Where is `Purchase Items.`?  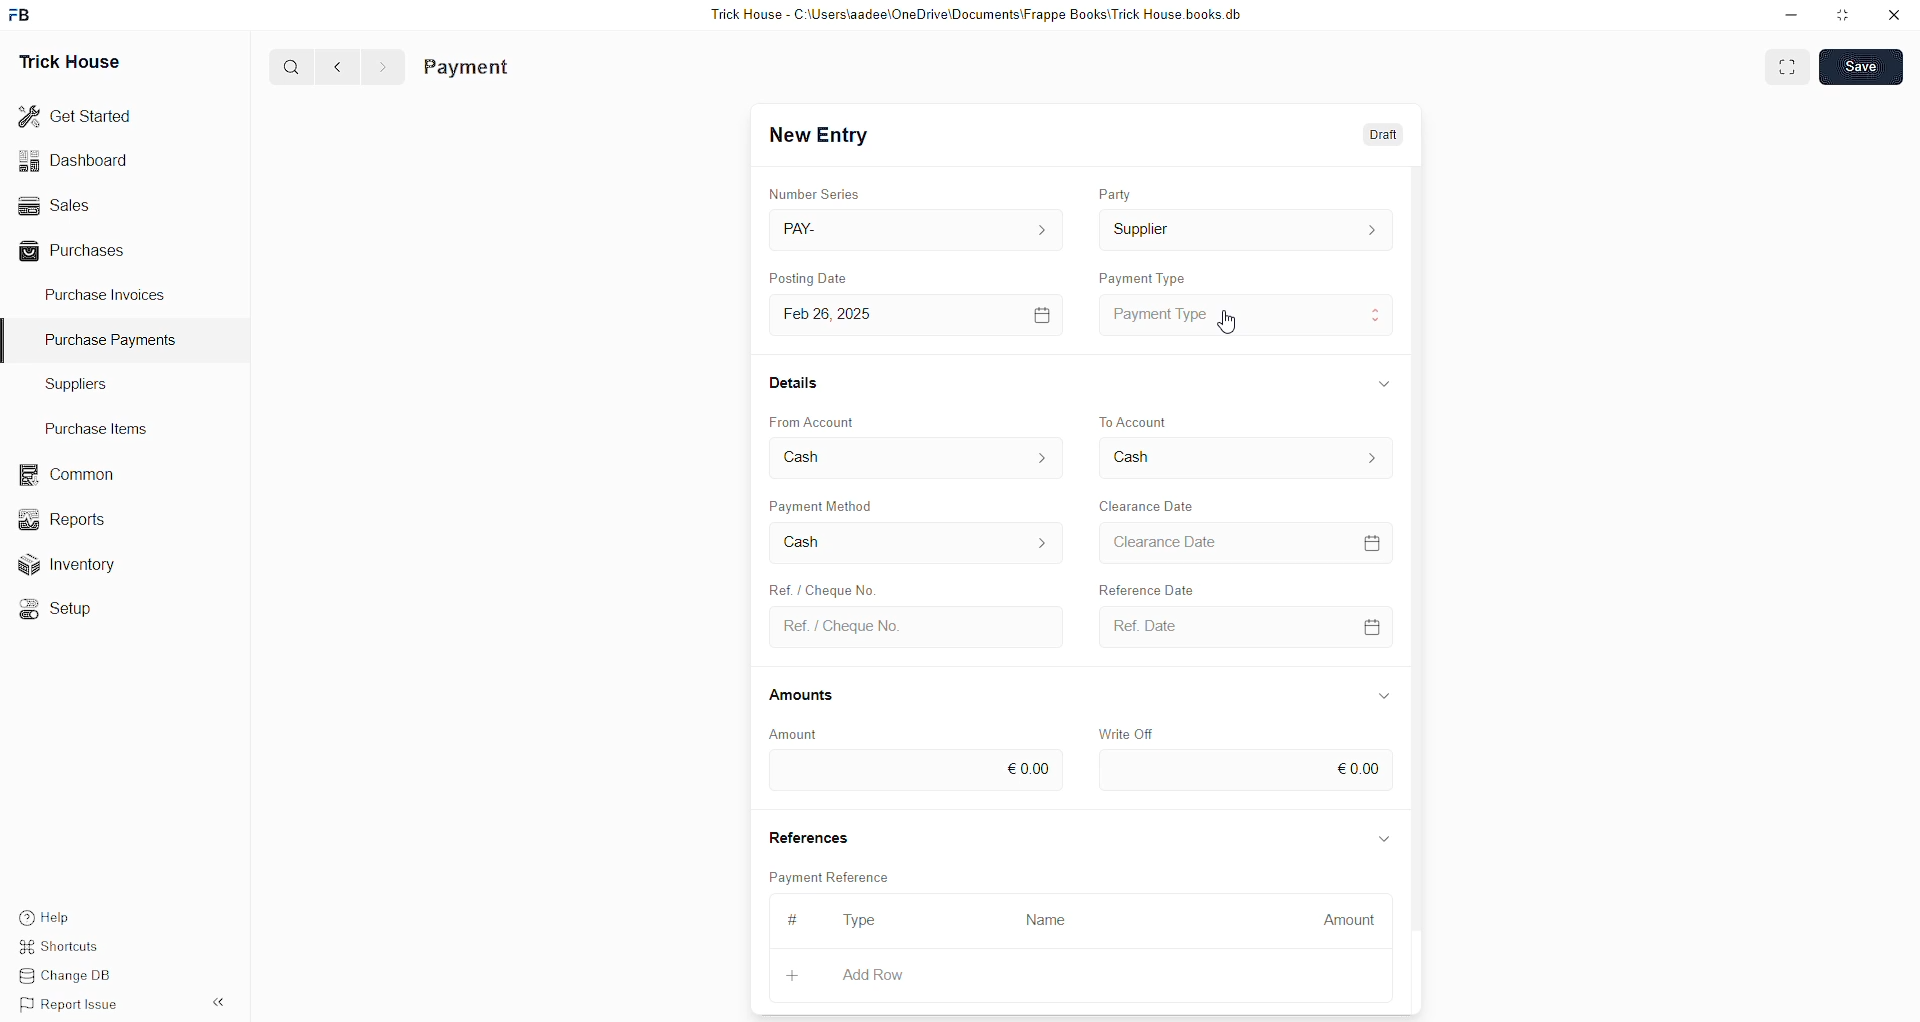
Purchase Items. is located at coordinates (93, 426).